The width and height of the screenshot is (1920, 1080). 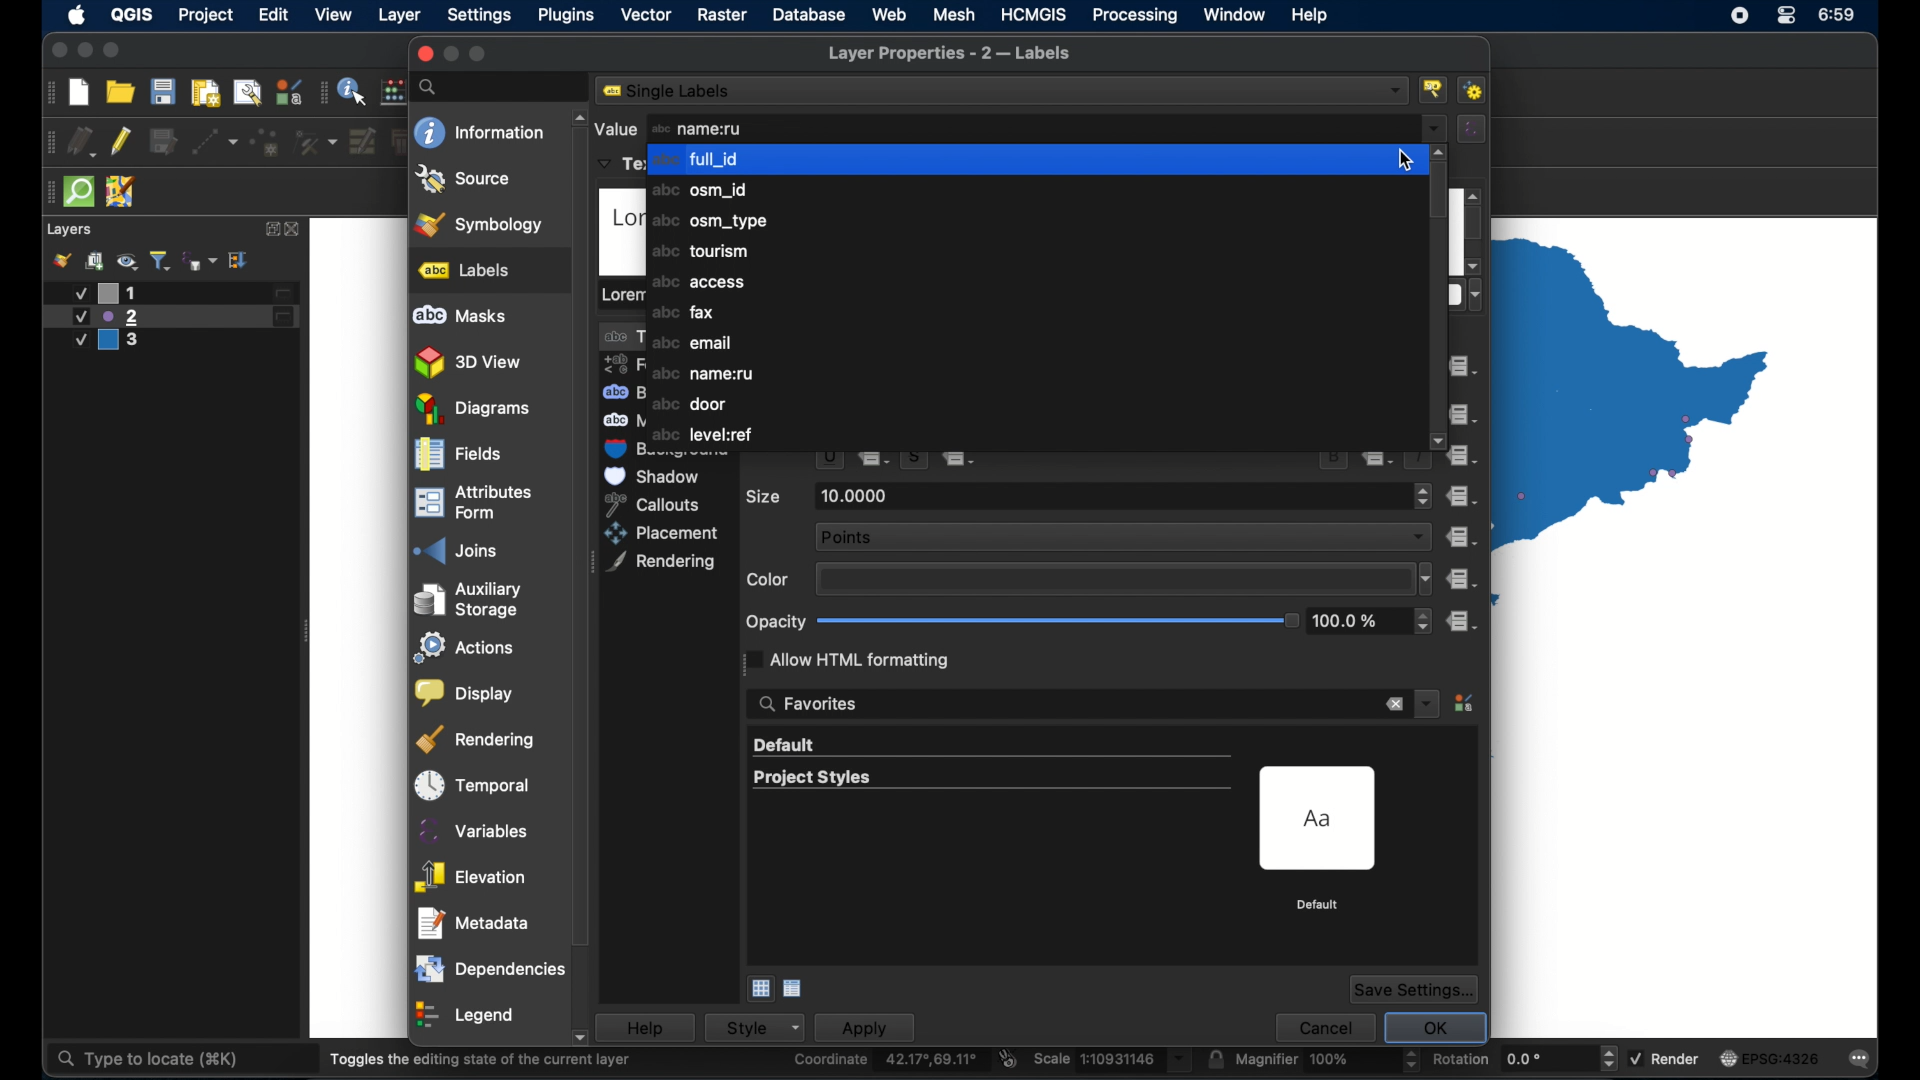 What do you see at coordinates (163, 91) in the screenshot?
I see `save` at bounding box center [163, 91].